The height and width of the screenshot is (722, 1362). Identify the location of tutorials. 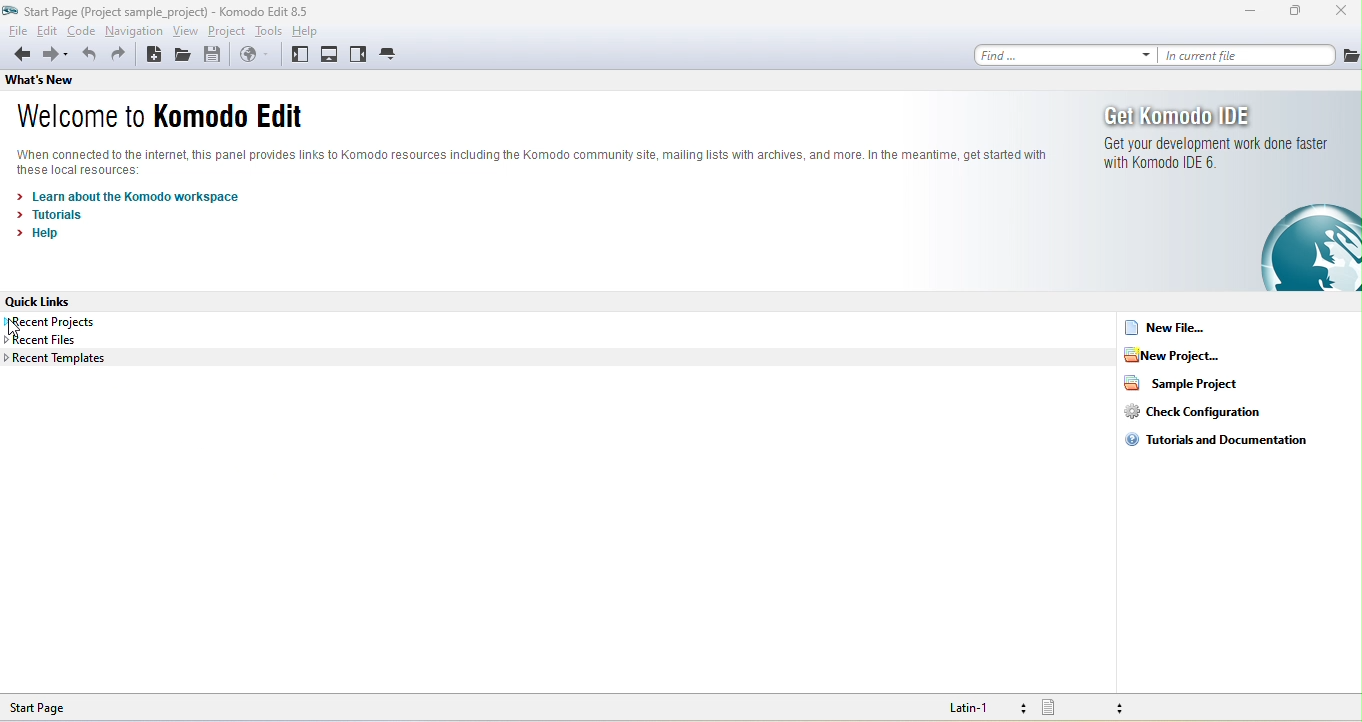
(54, 216).